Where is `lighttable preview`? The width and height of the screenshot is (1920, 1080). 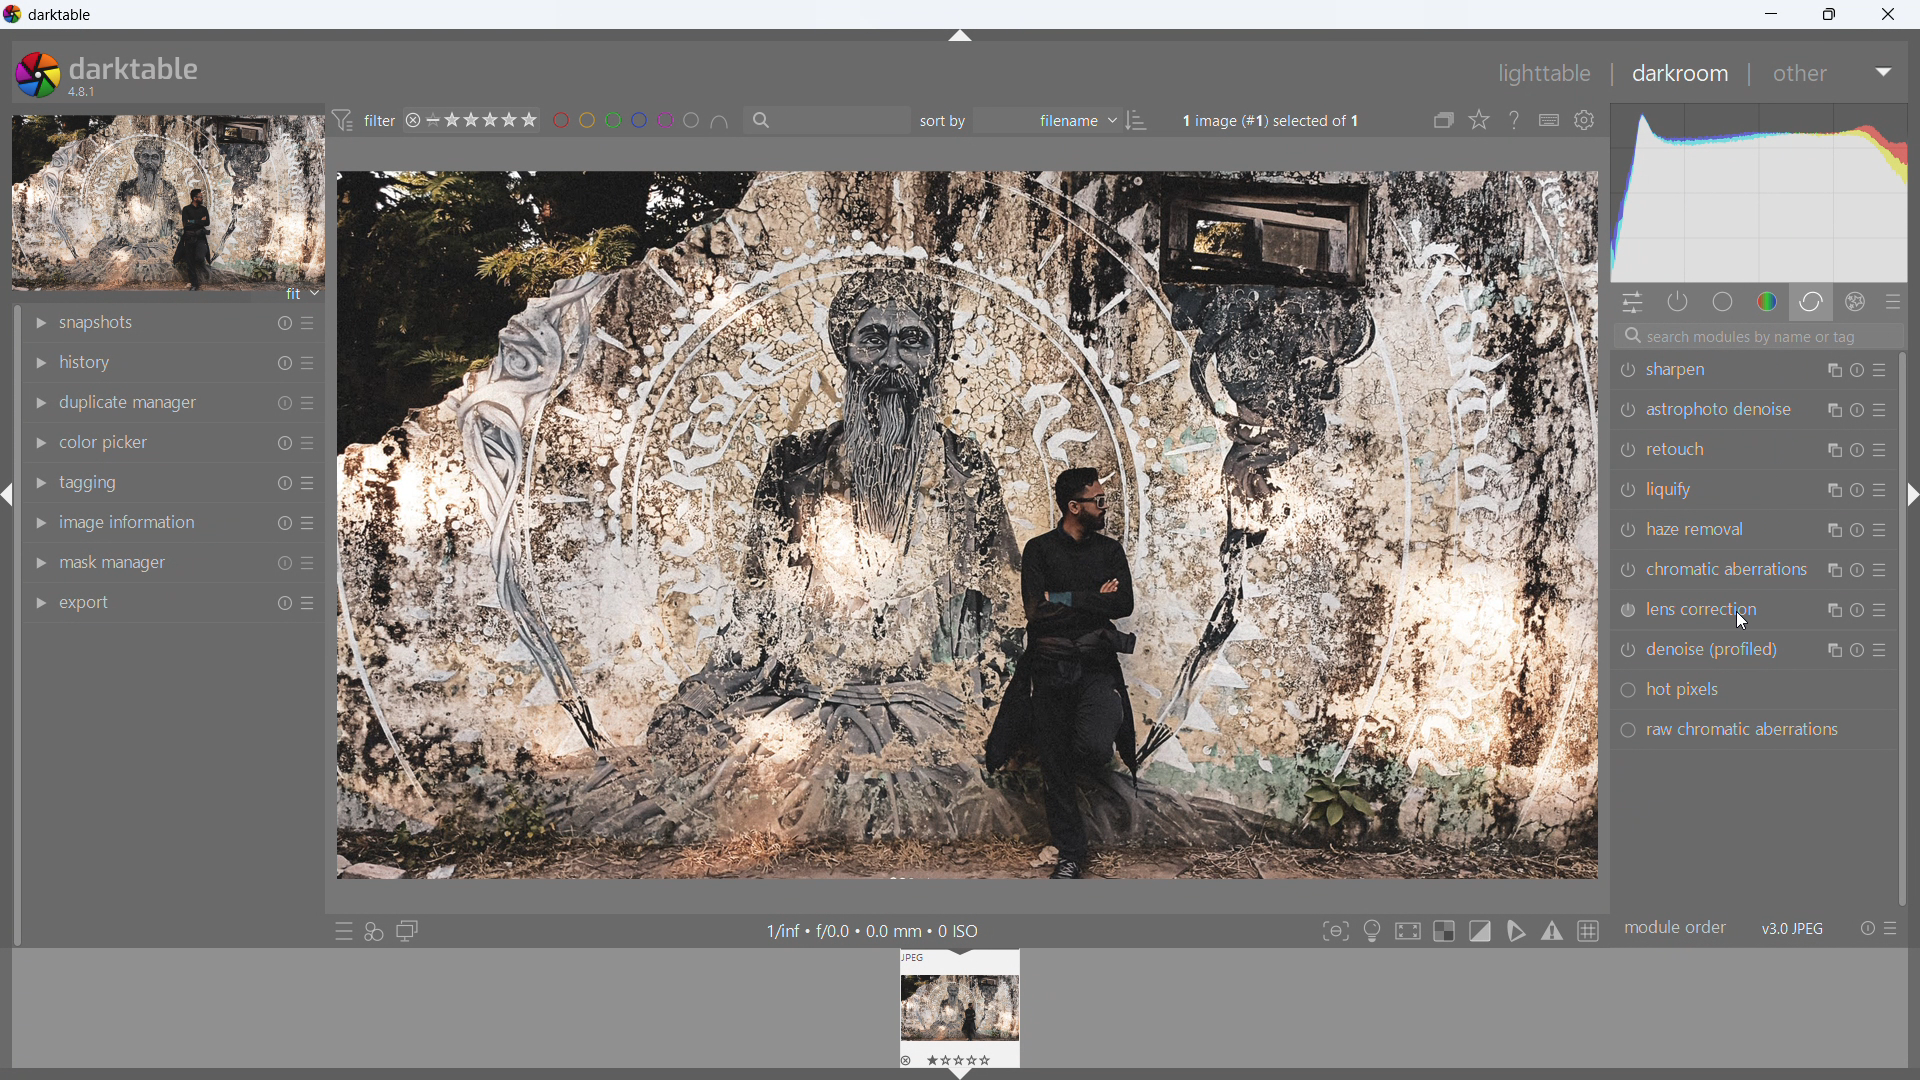
lighttable preview is located at coordinates (959, 1009).